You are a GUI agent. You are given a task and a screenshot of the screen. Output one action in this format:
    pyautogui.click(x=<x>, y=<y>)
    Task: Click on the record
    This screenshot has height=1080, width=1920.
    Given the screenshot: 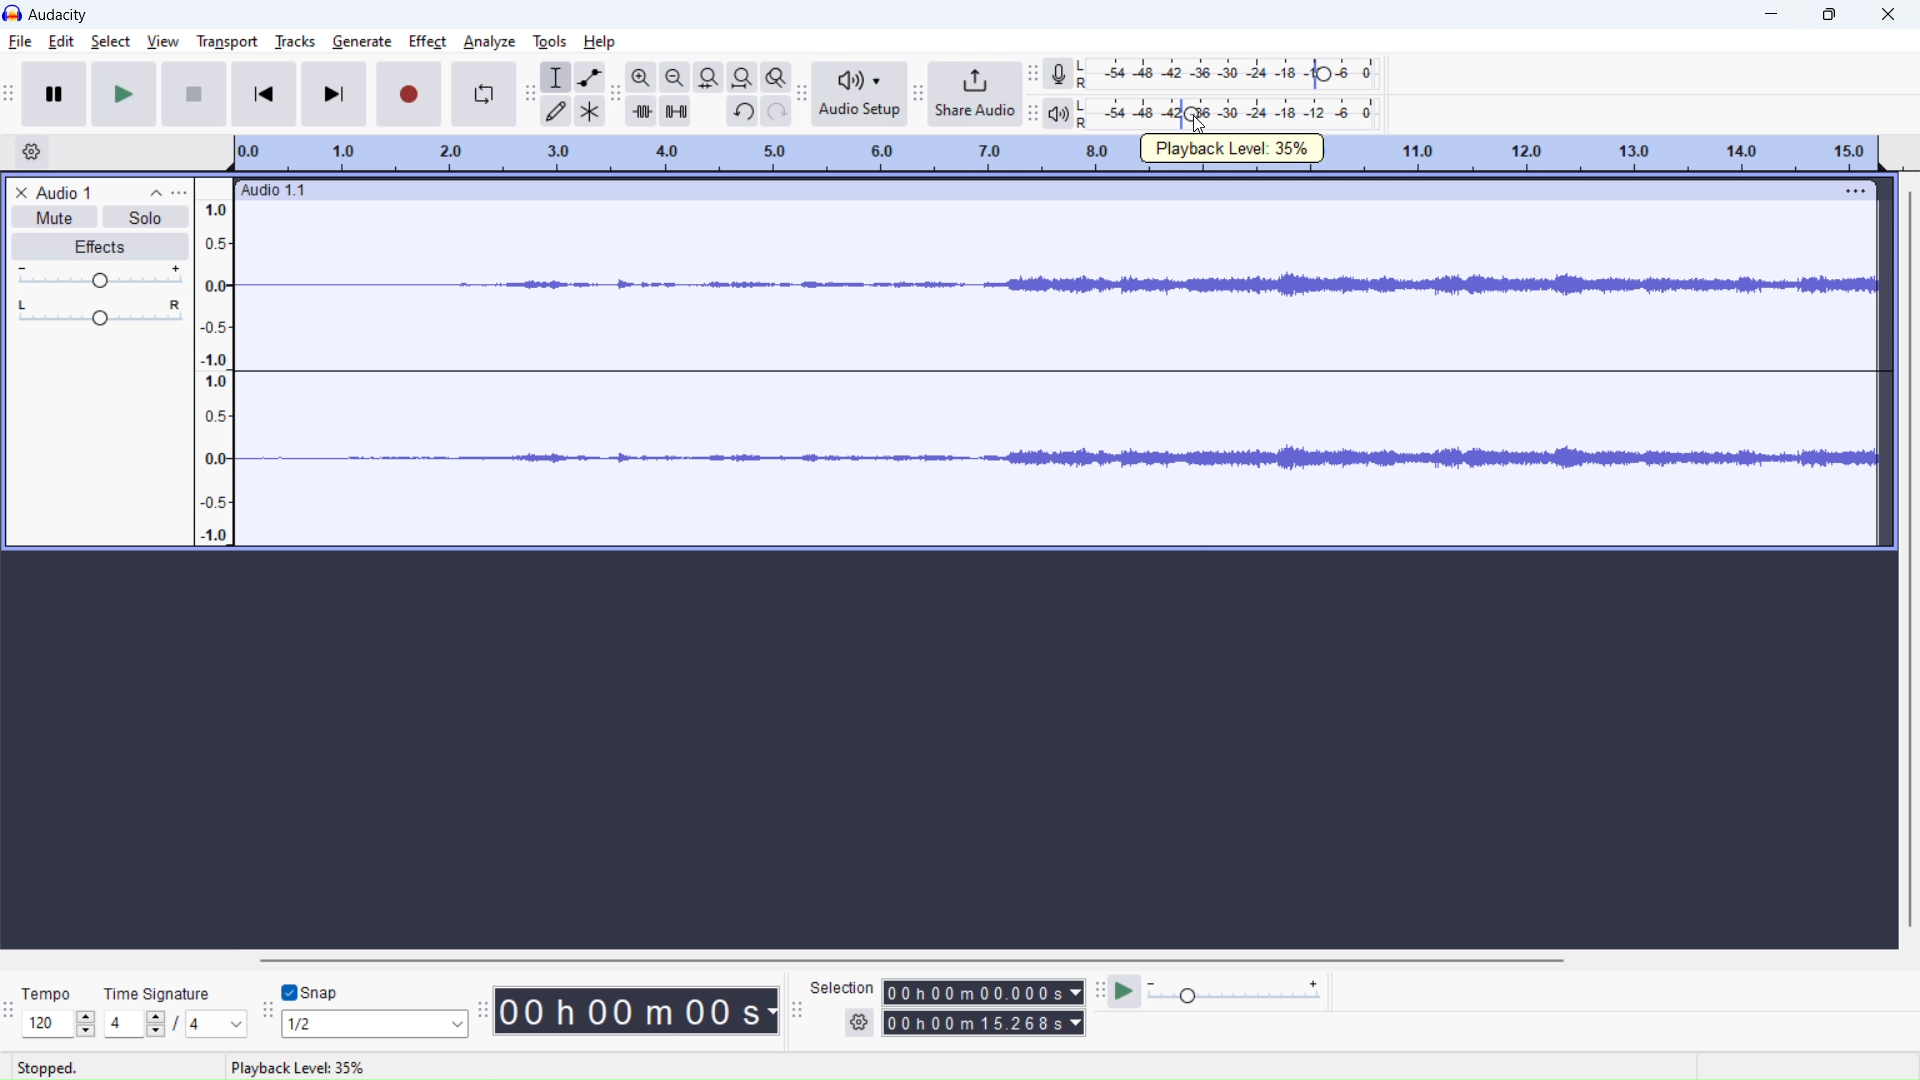 What is the action you would take?
    pyautogui.click(x=409, y=95)
    